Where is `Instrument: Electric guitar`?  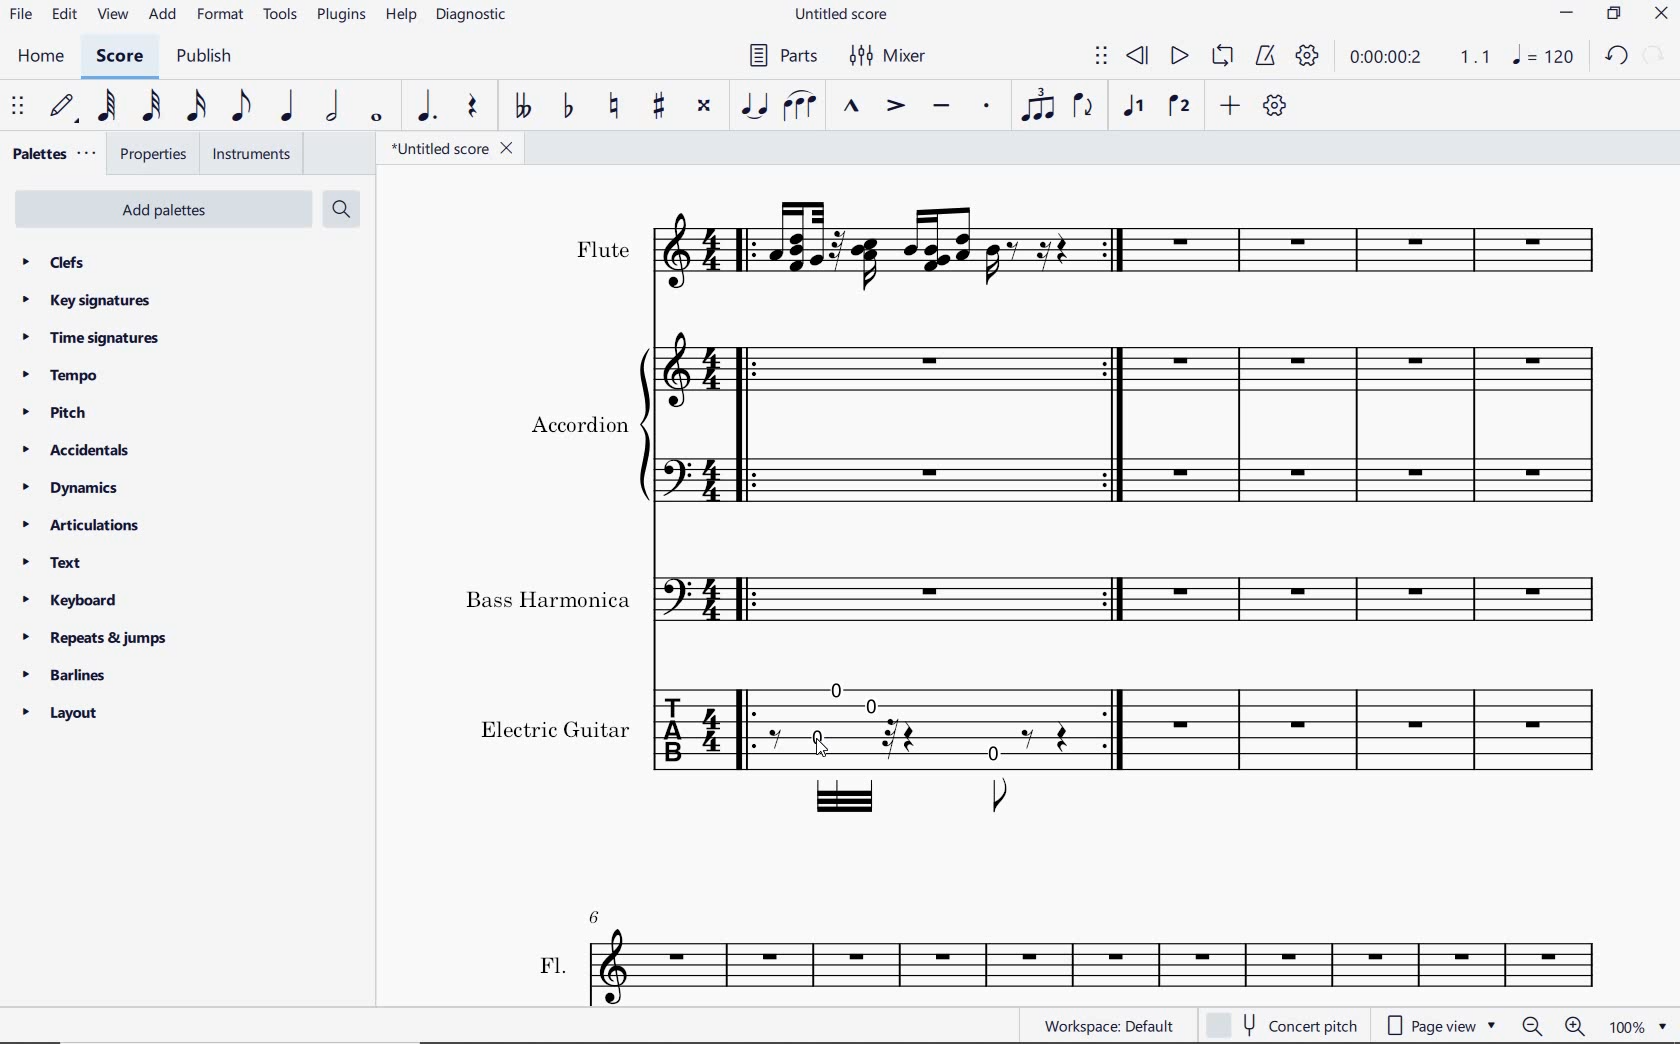
Instrument: Electric guitar is located at coordinates (1036, 749).